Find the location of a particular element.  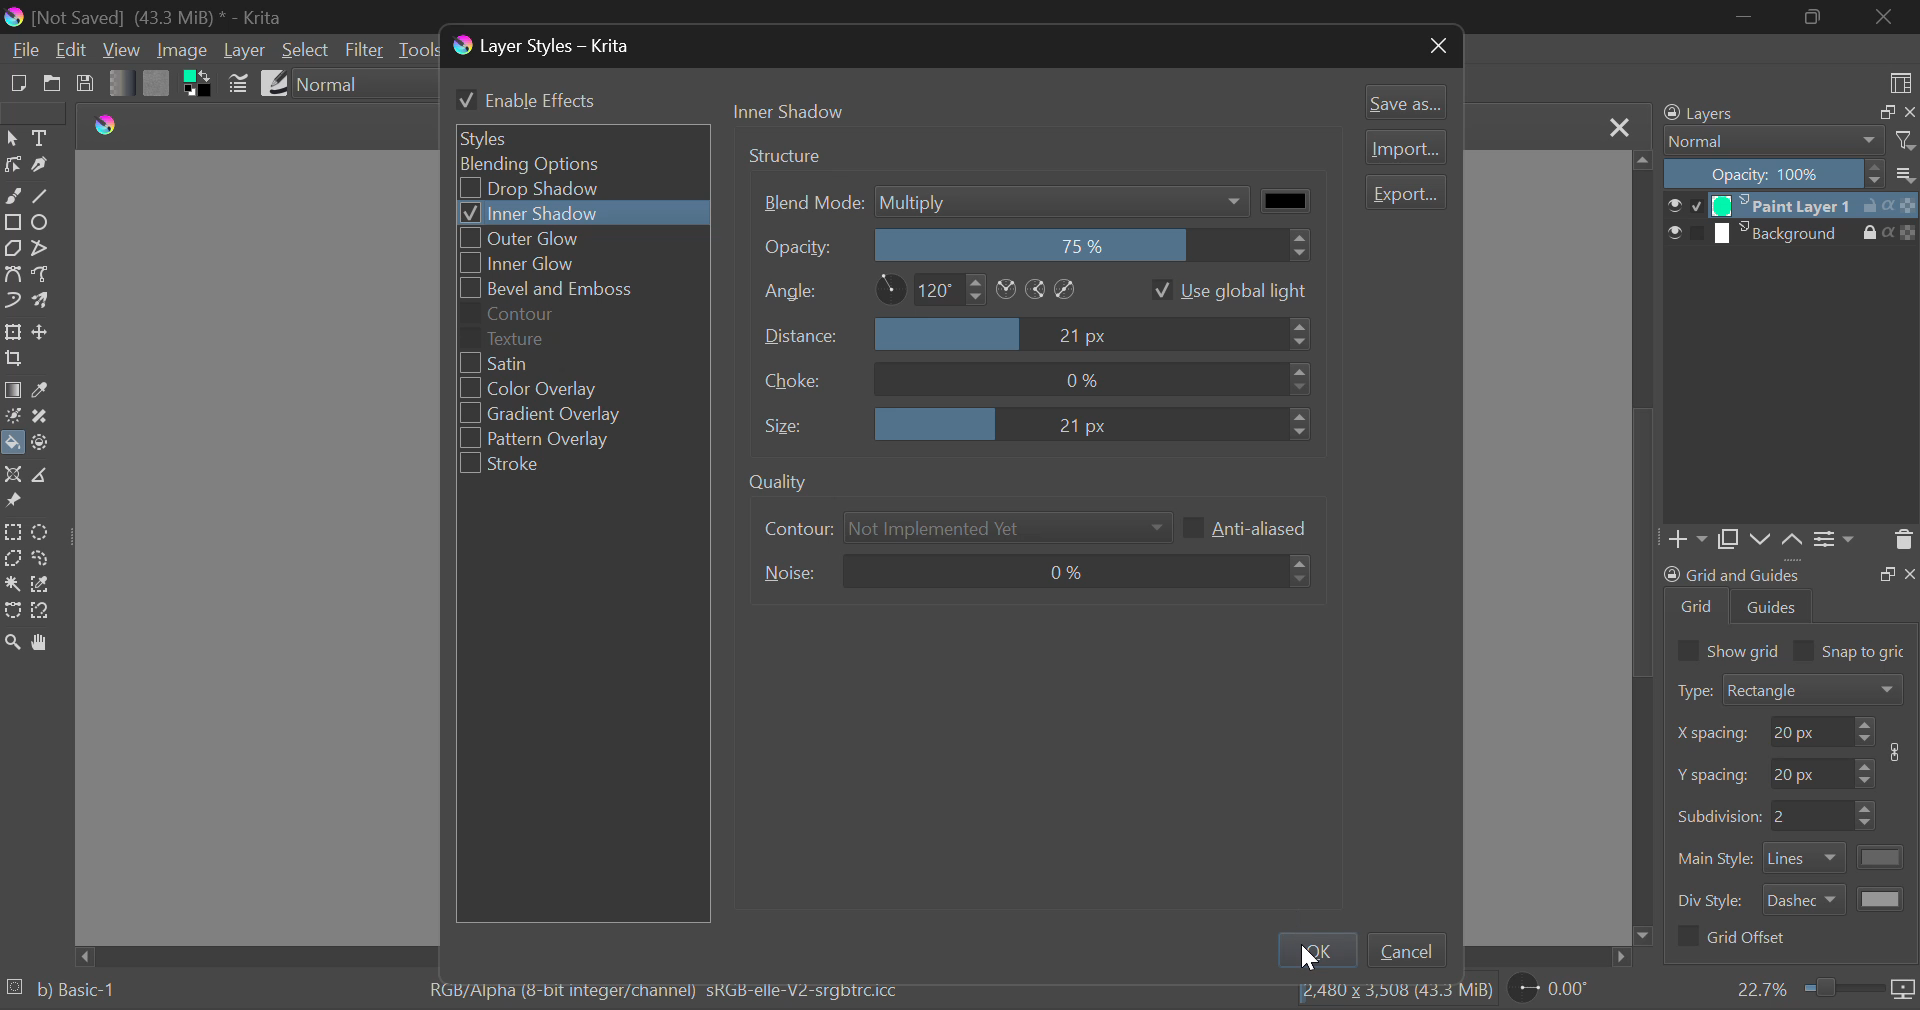

Select is located at coordinates (13, 138).